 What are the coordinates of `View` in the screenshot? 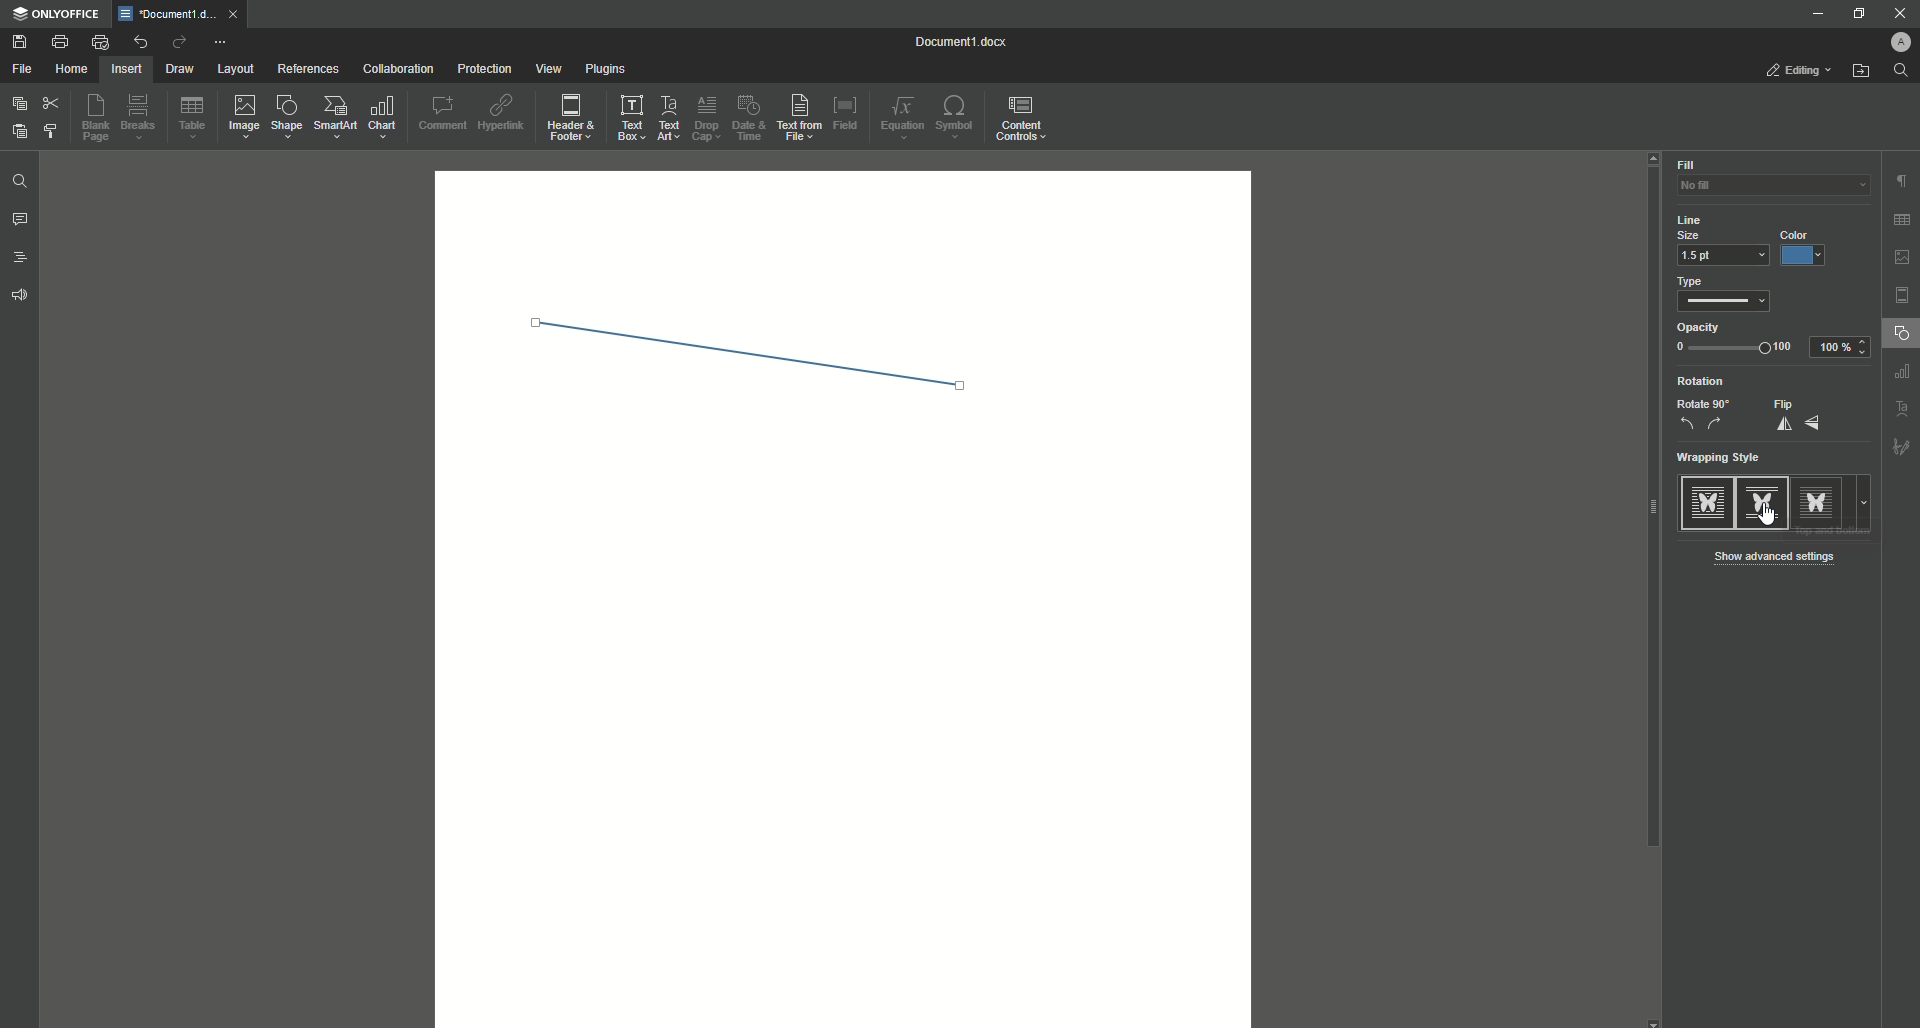 It's located at (547, 69).